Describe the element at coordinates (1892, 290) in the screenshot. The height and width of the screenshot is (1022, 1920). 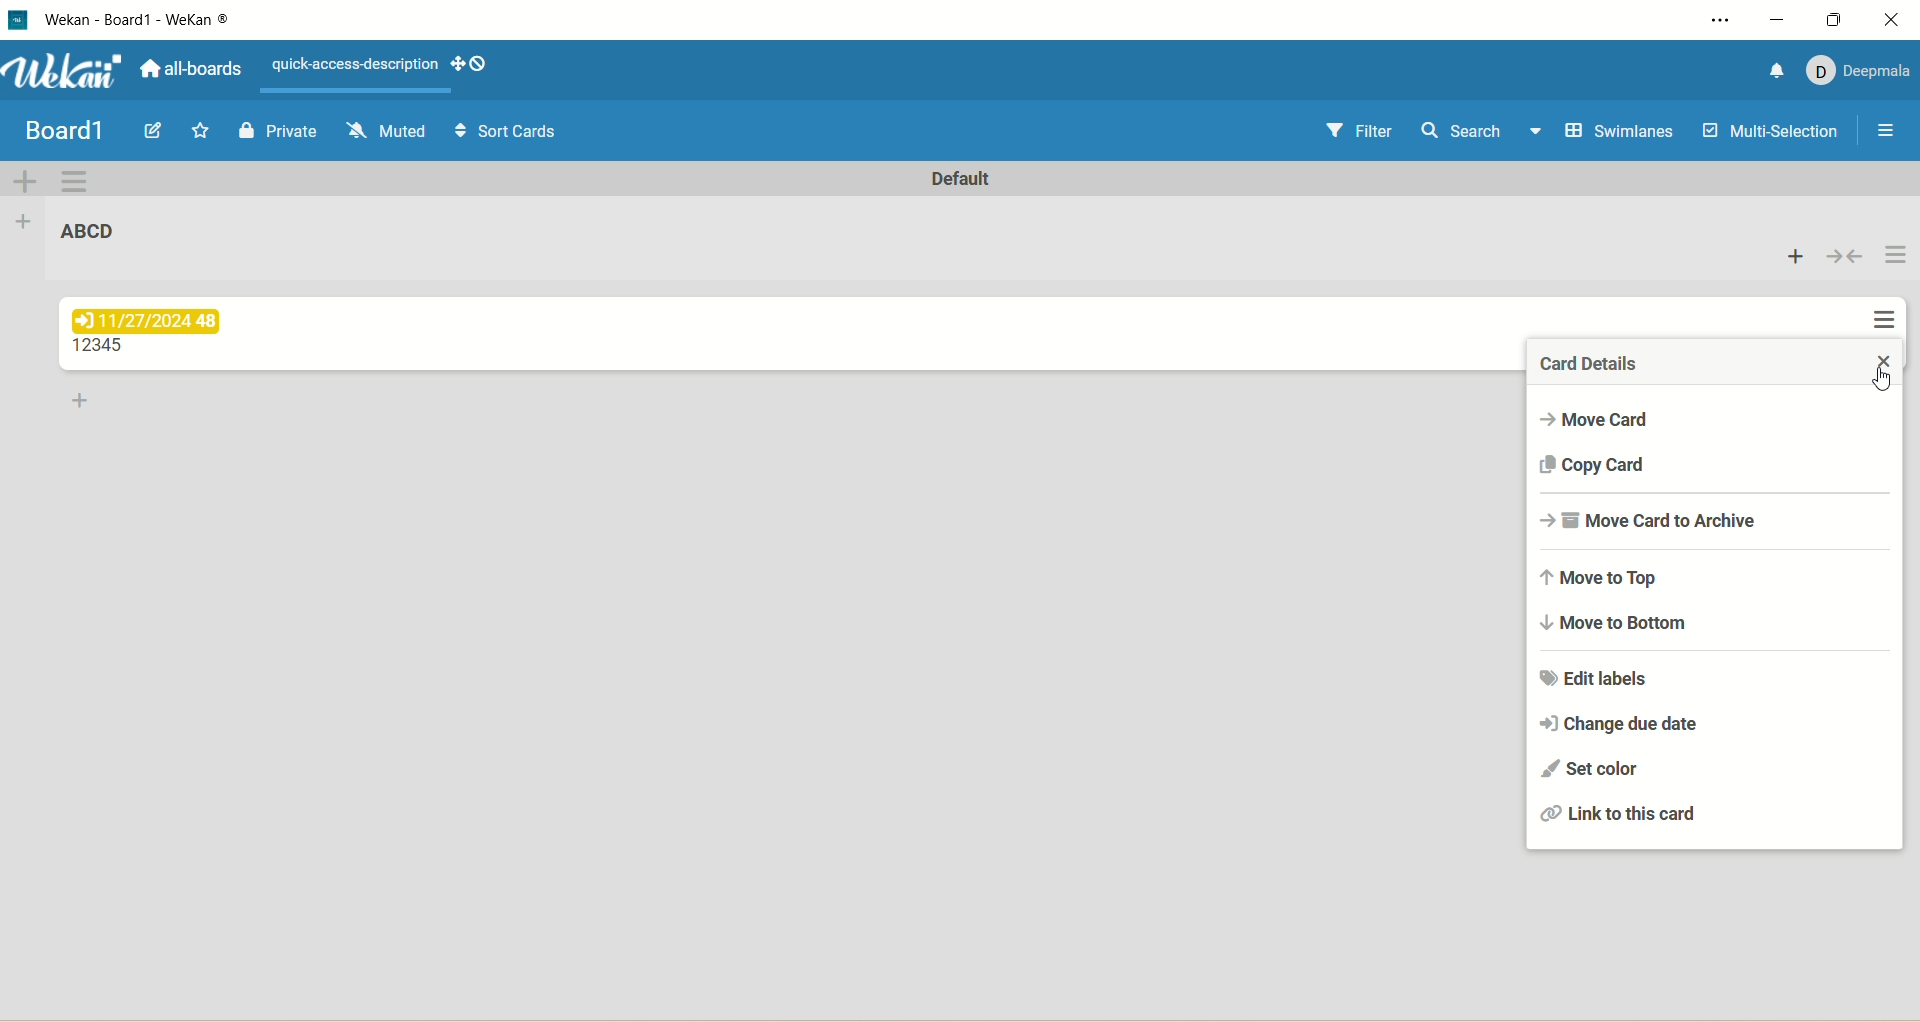
I see `actions` at that location.